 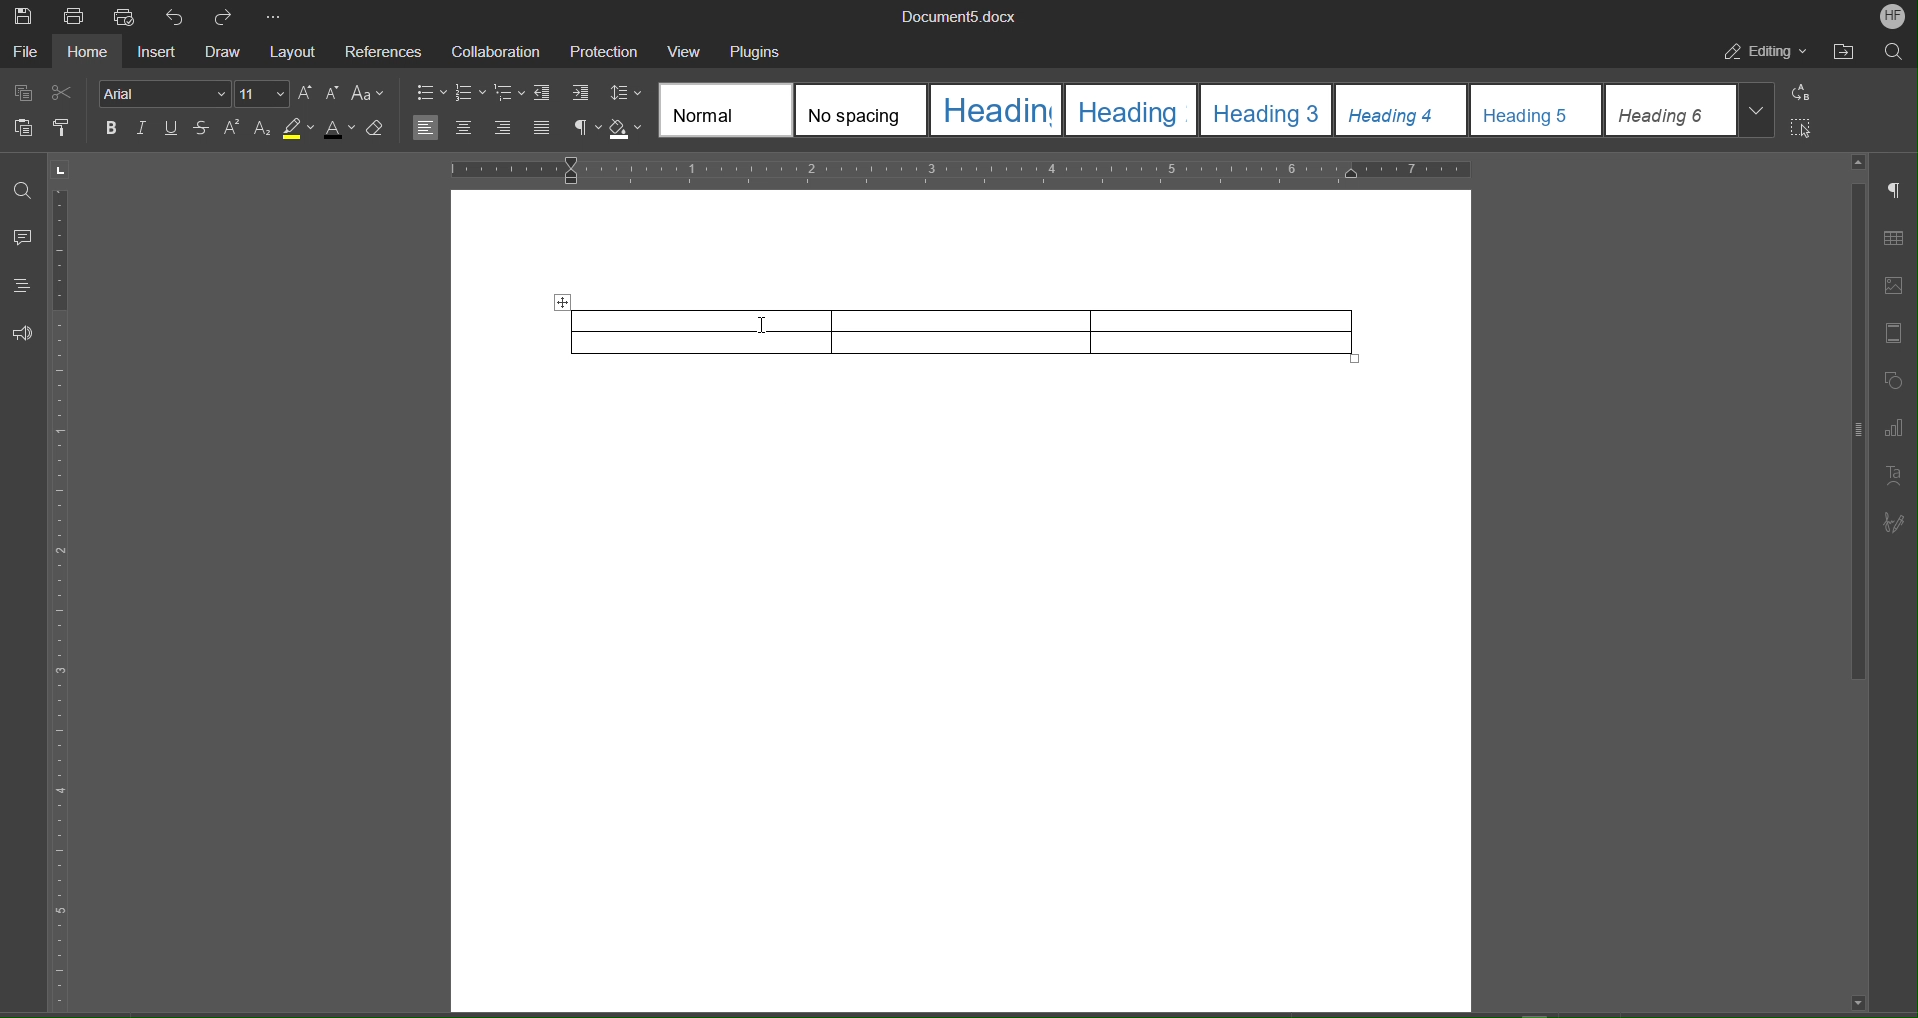 I want to click on Editing, so click(x=1767, y=54).